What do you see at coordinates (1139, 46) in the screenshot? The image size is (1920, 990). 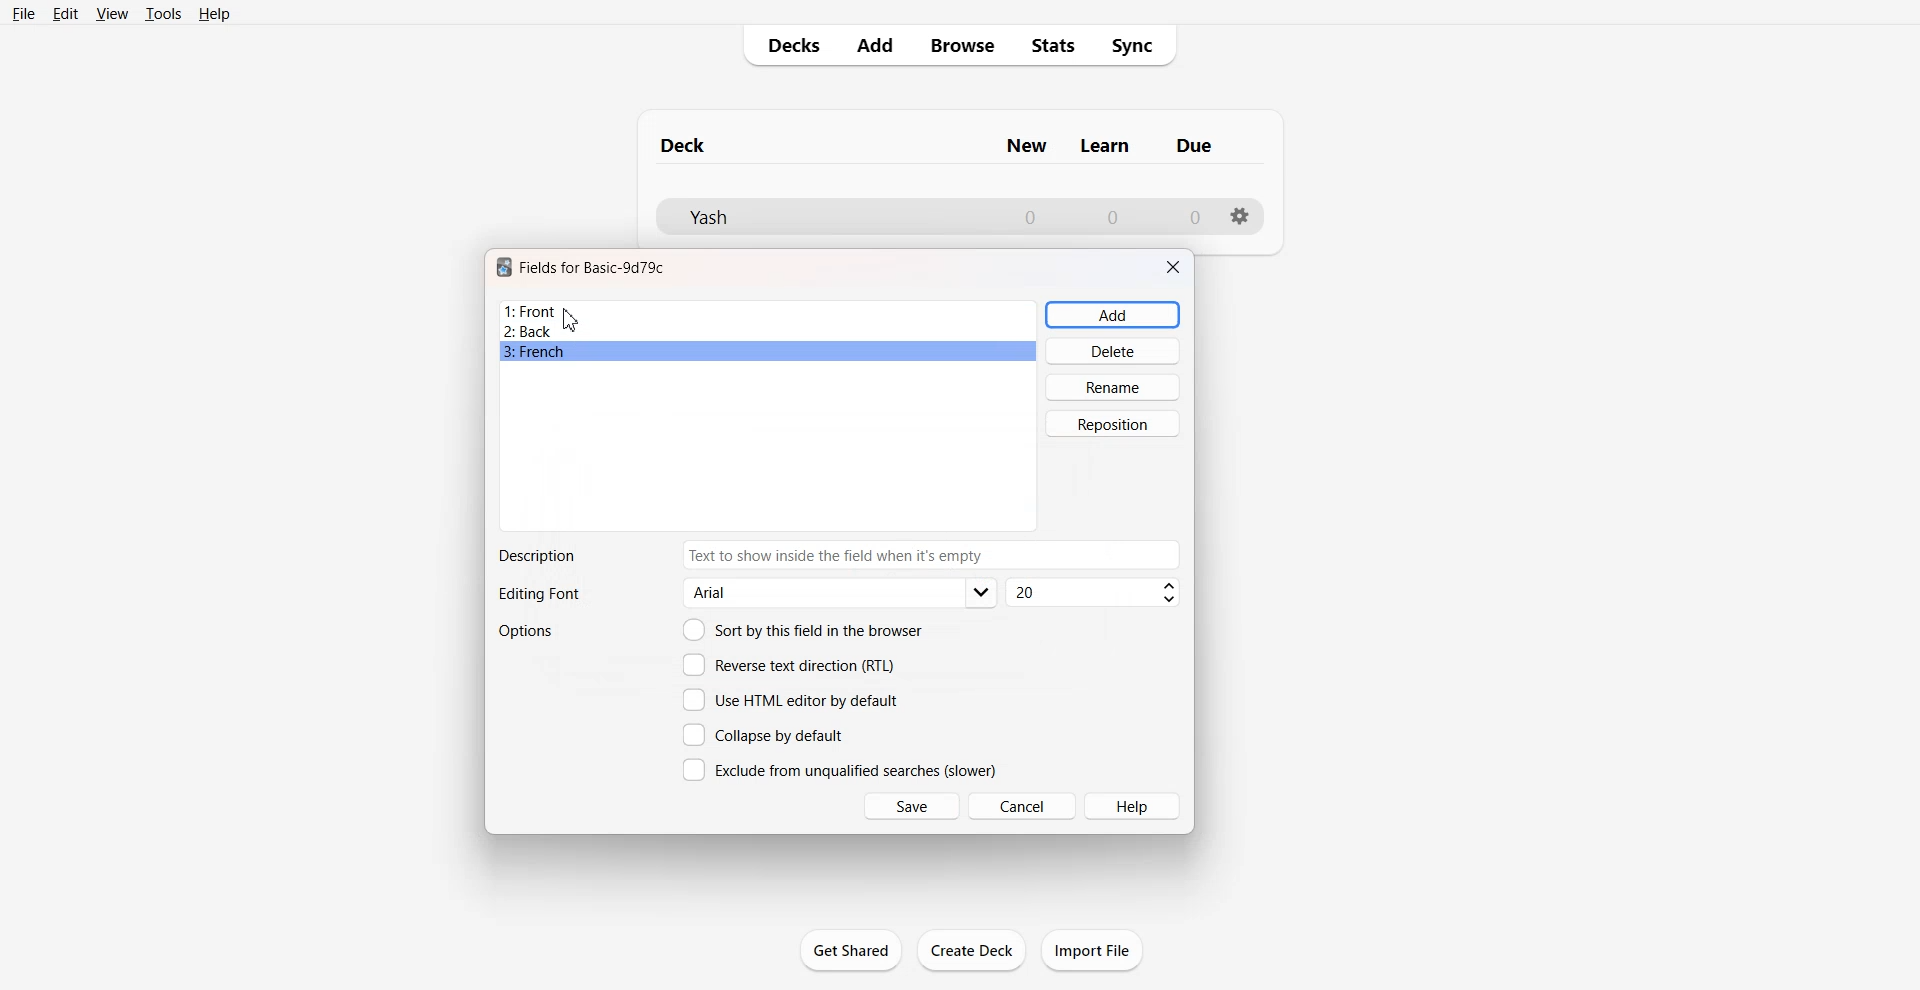 I see `Sync` at bounding box center [1139, 46].